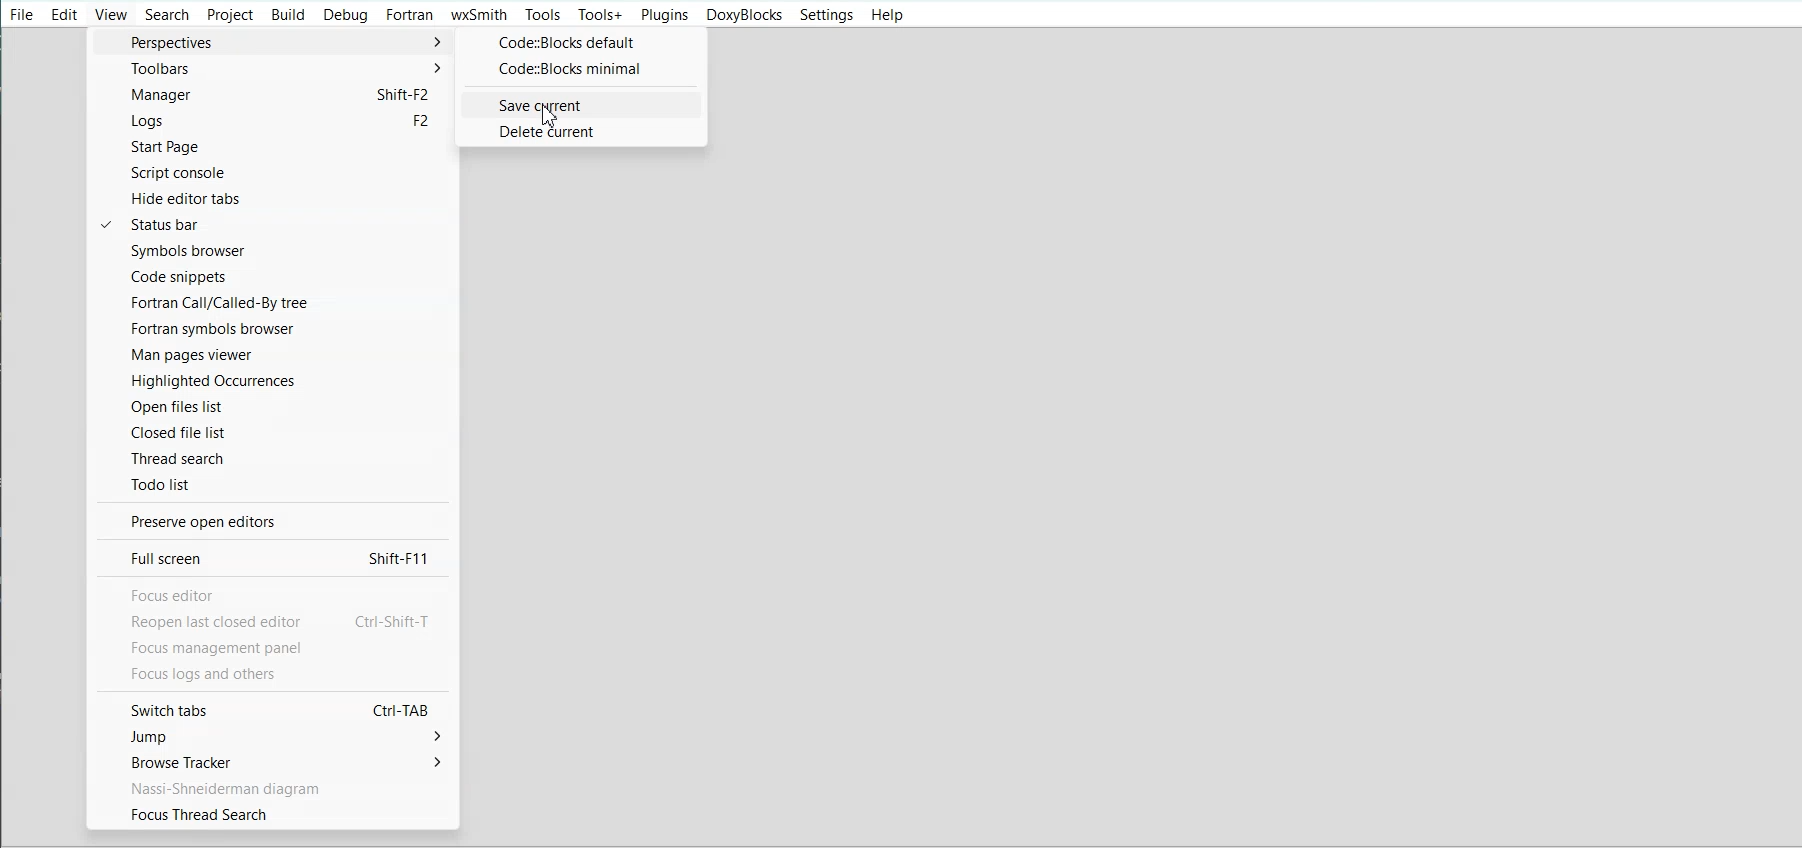  Describe the element at coordinates (275, 276) in the screenshot. I see `Code snippets` at that location.